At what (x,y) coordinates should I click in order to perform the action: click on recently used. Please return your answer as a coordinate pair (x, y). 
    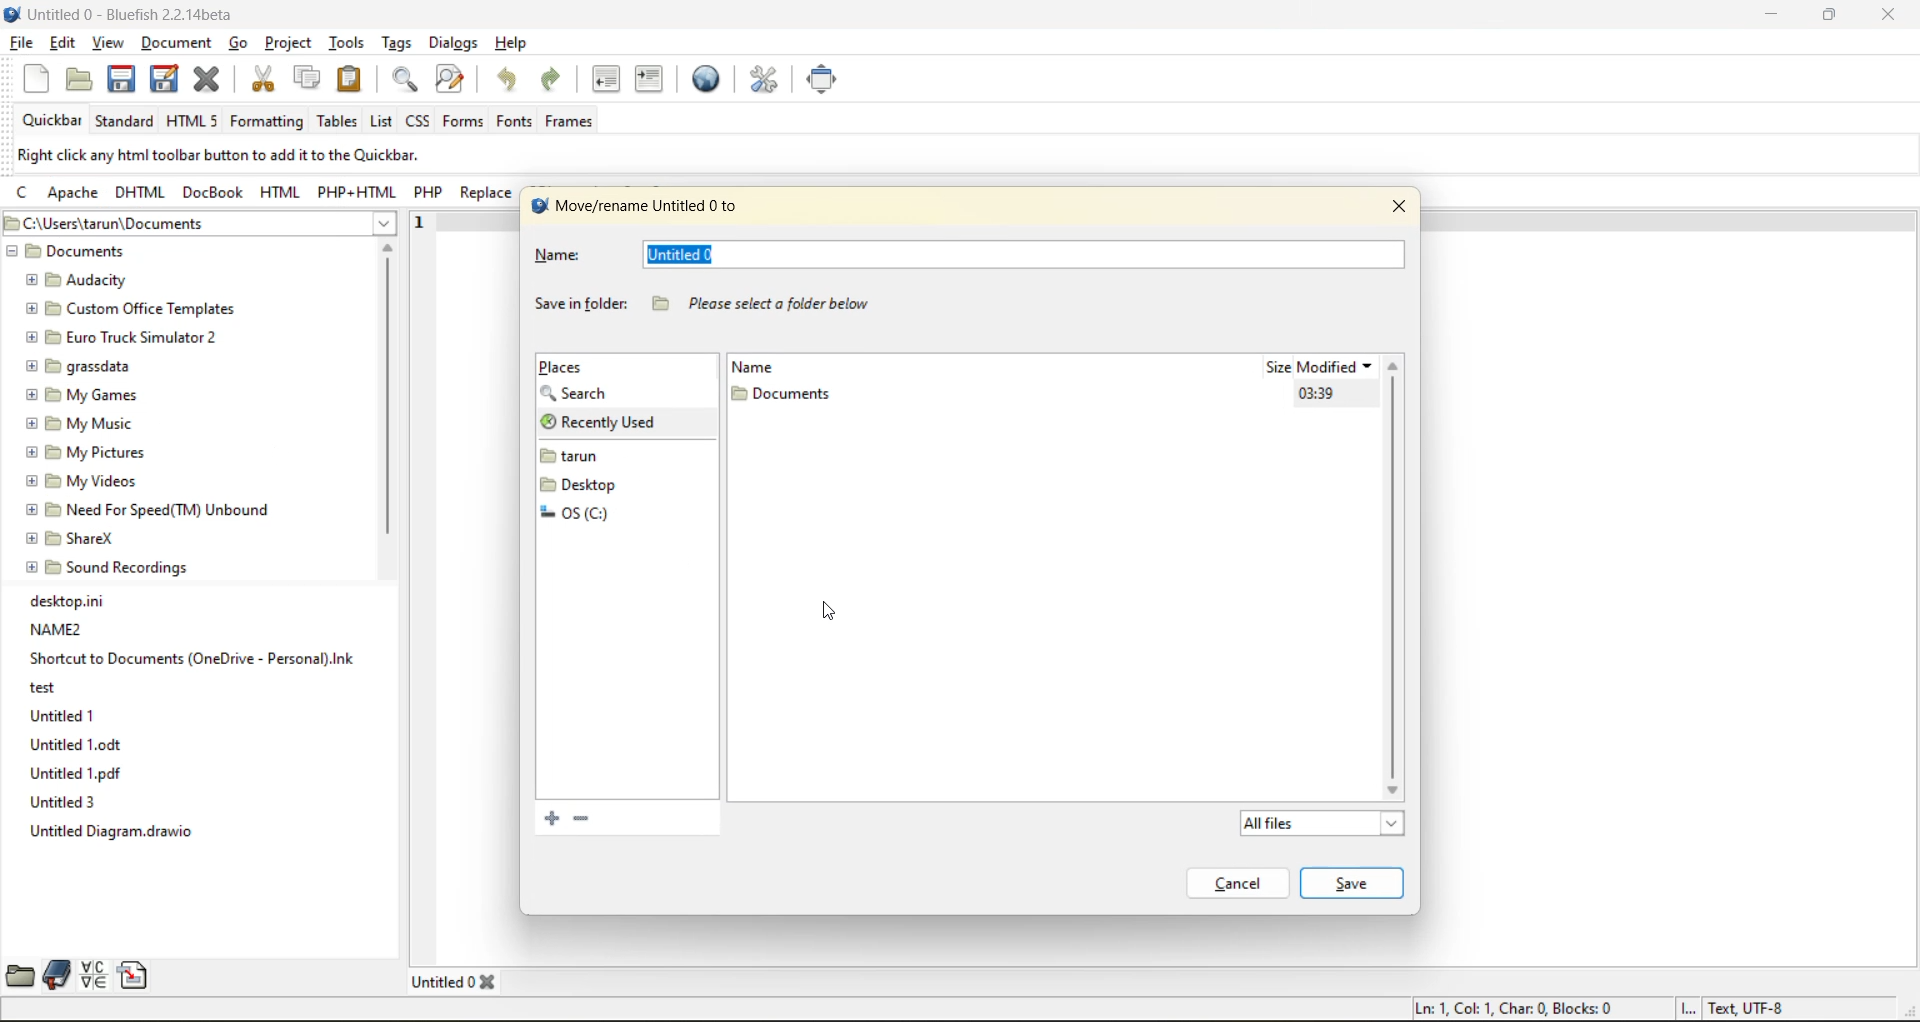
    Looking at the image, I should click on (608, 421).